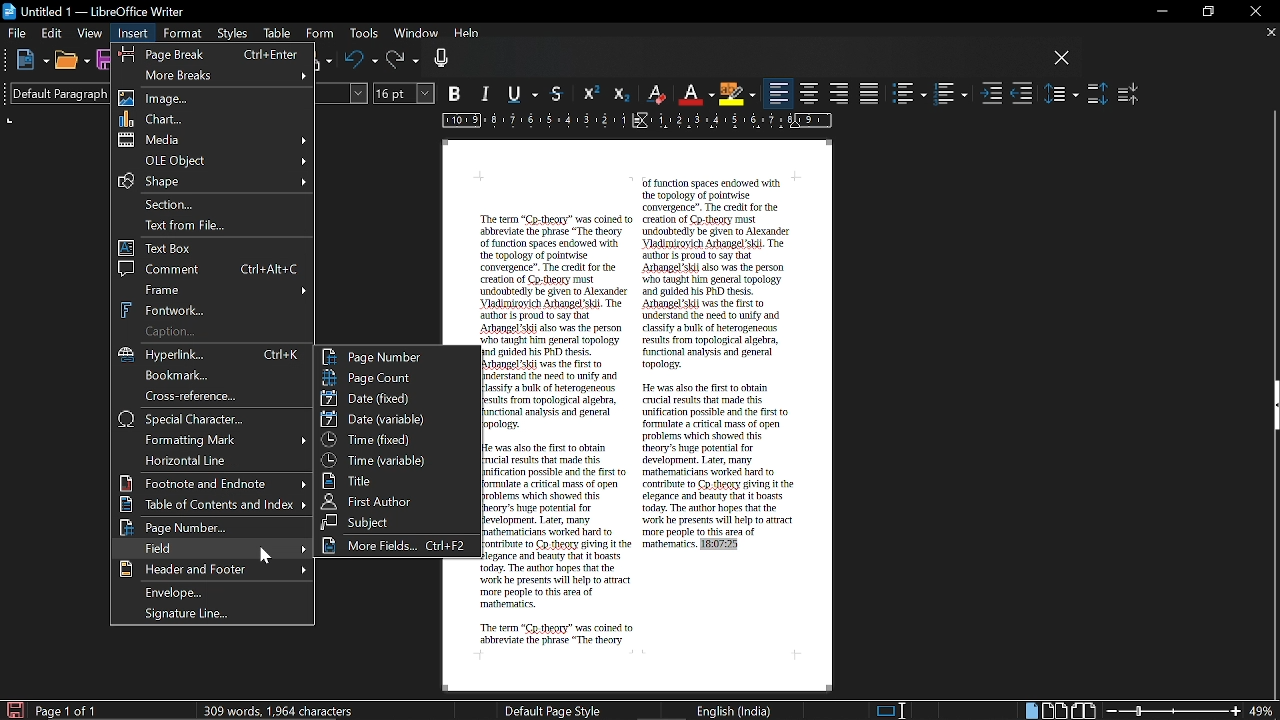 This screenshot has height=720, width=1280. Describe the element at coordinates (282, 710) in the screenshot. I see `306 words, 1956 characters` at that location.